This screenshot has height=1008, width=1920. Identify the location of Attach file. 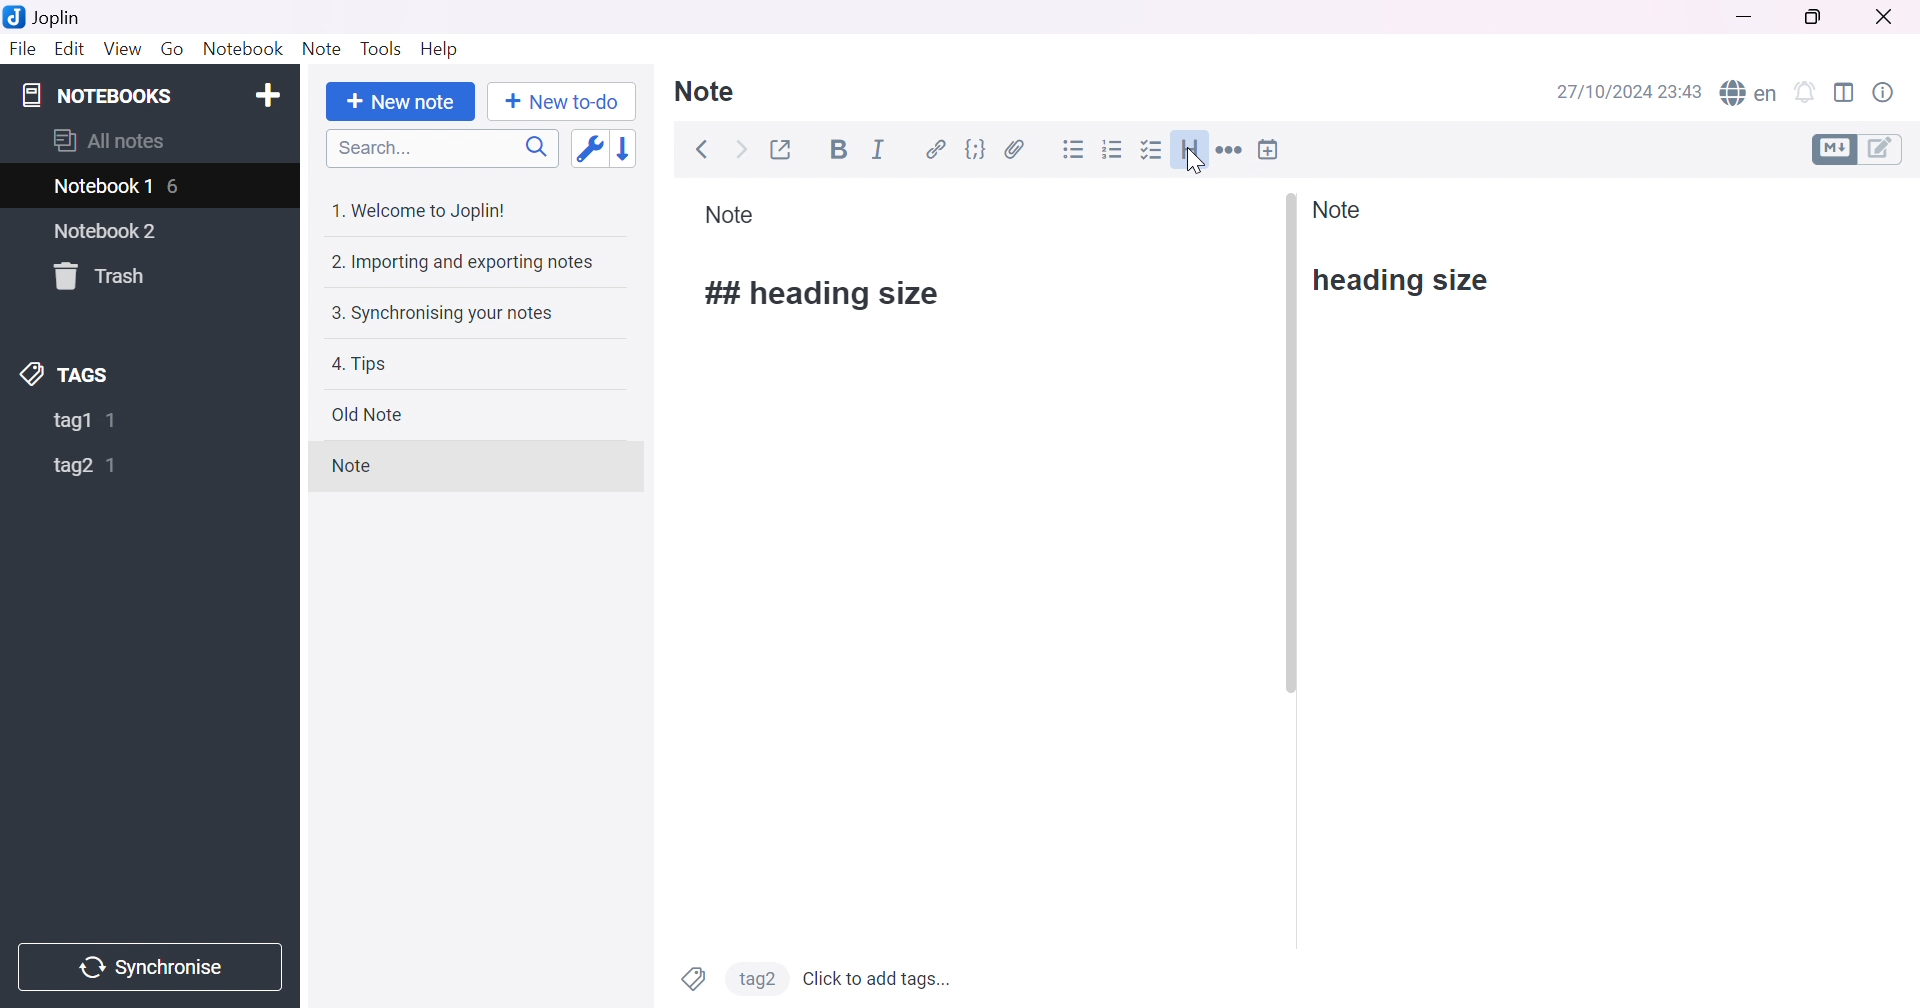
(1015, 150).